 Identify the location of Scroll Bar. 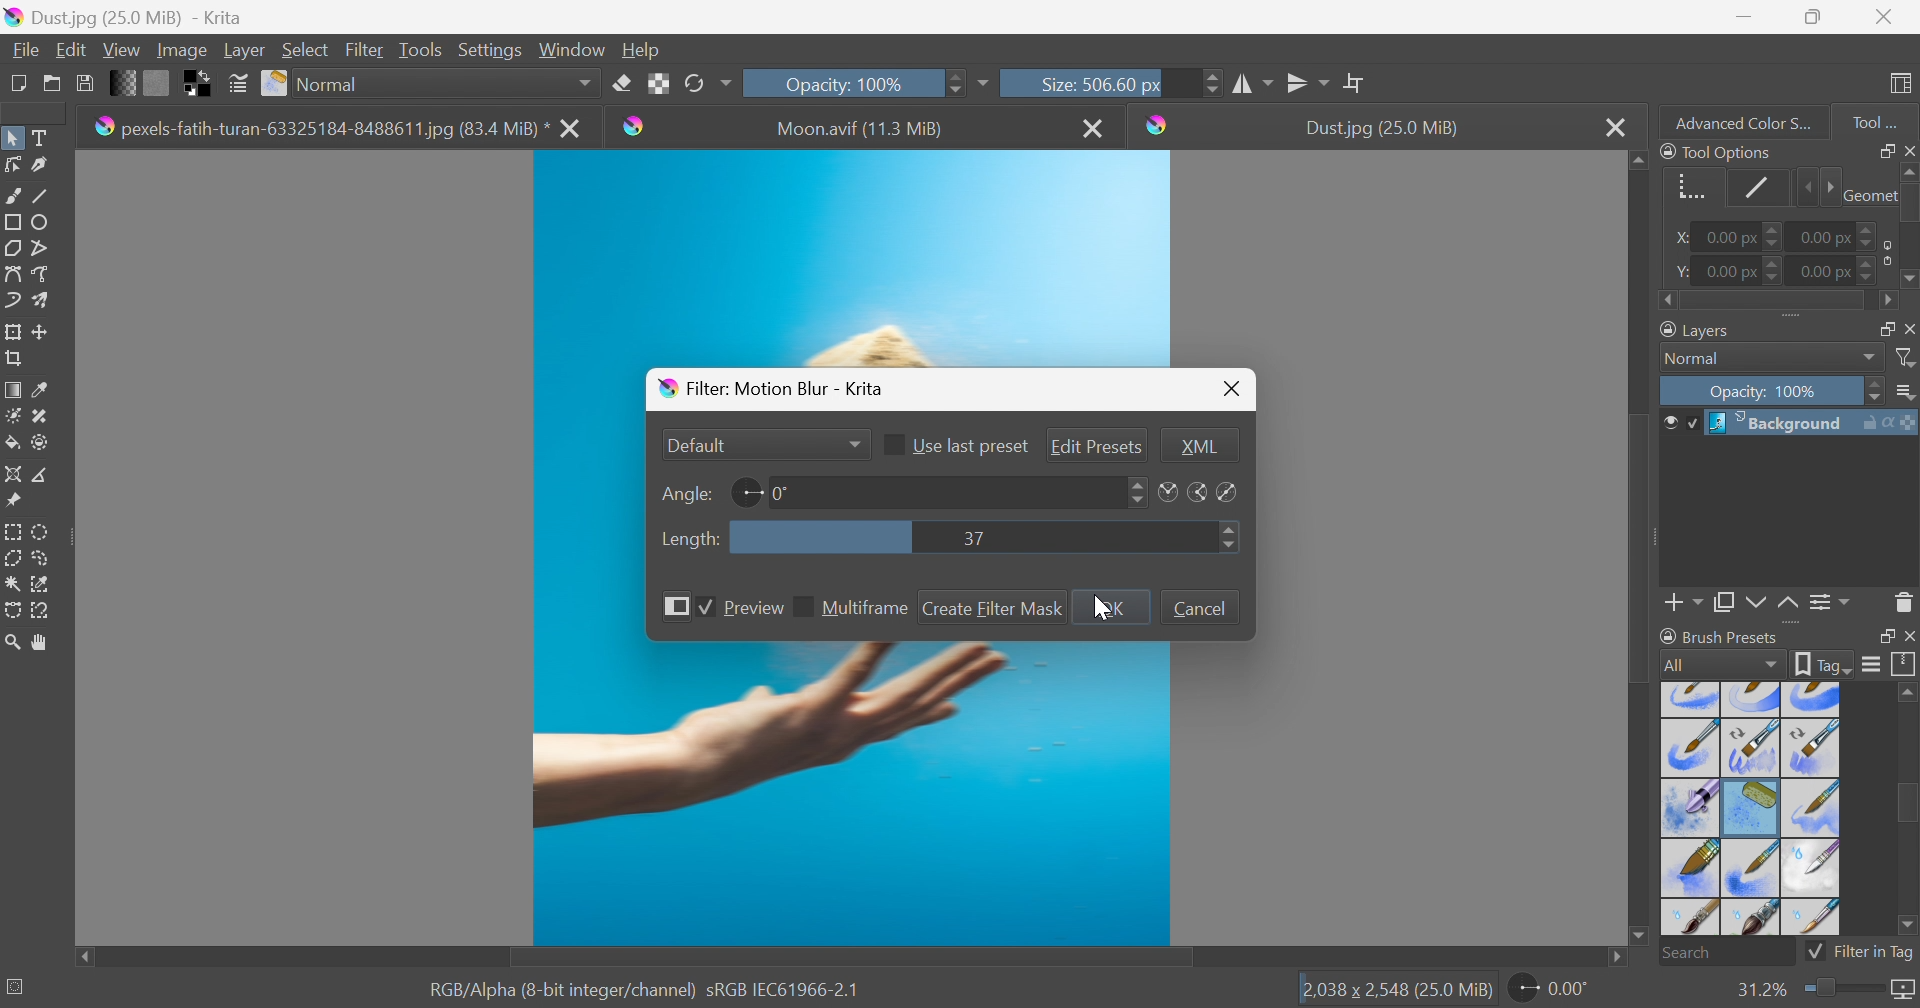
(1641, 544).